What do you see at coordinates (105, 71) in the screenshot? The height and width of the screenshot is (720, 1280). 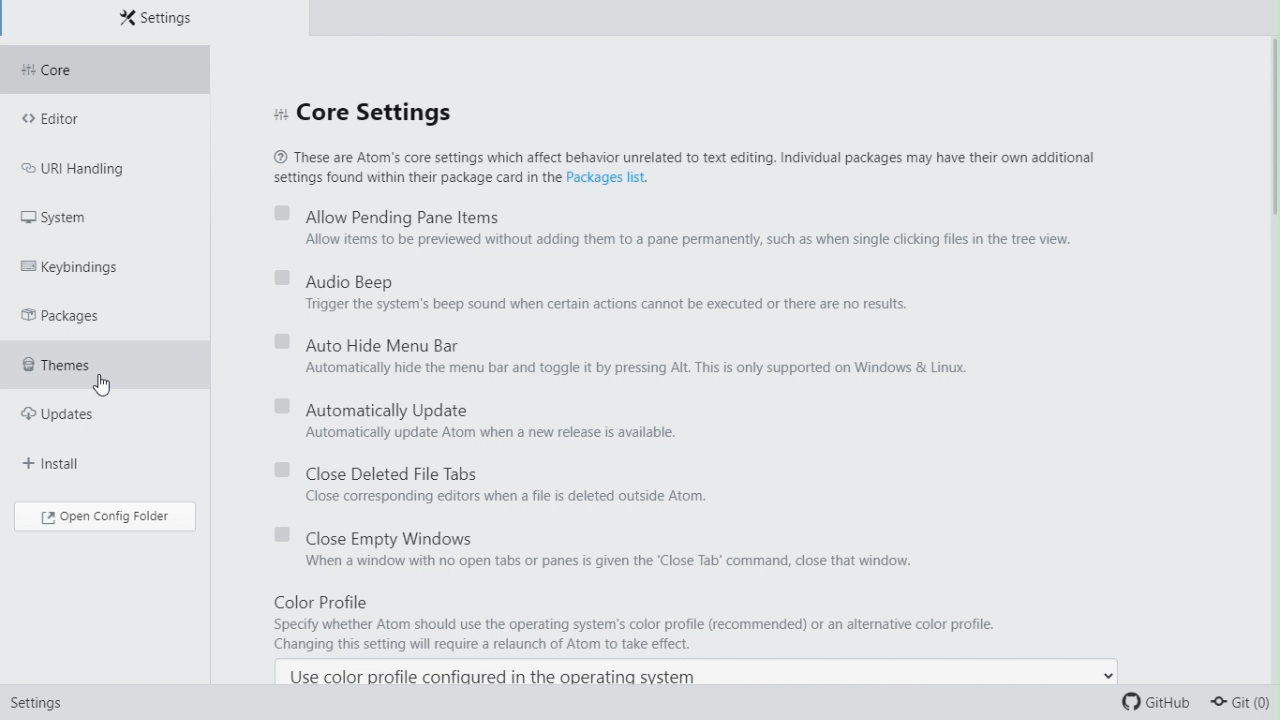 I see `Core ` at bounding box center [105, 71].